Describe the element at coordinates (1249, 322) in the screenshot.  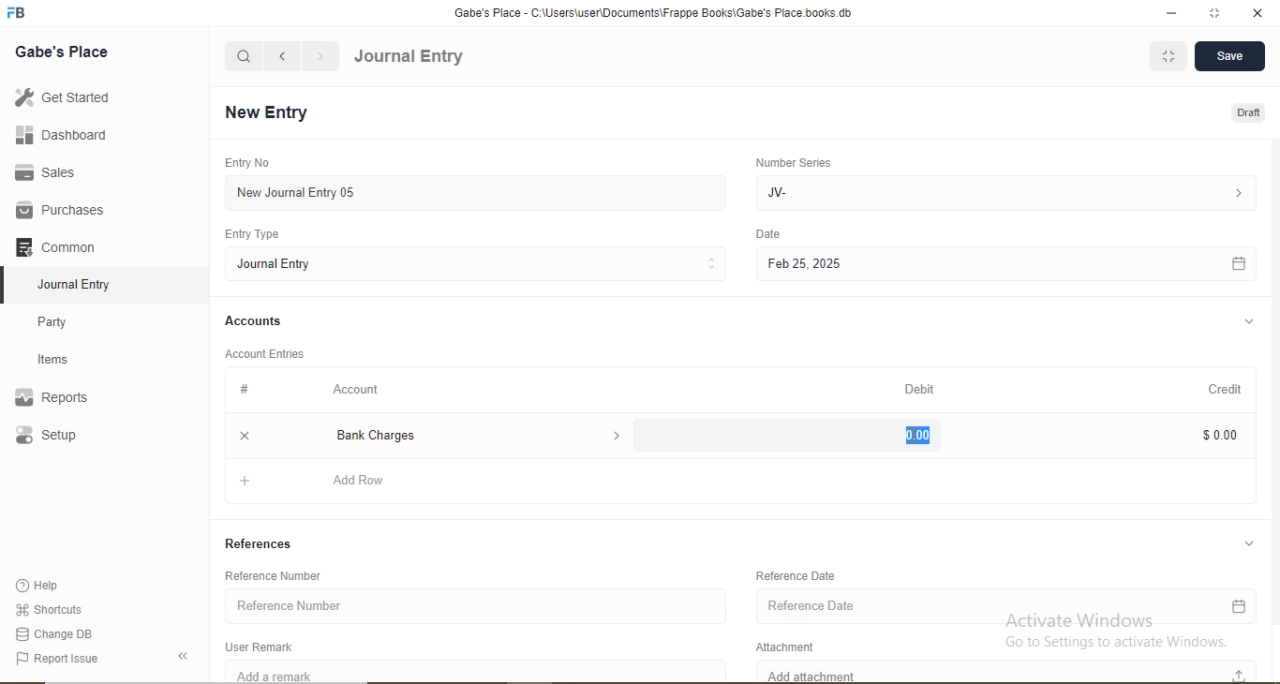
I see `collapse/expand` at that location.